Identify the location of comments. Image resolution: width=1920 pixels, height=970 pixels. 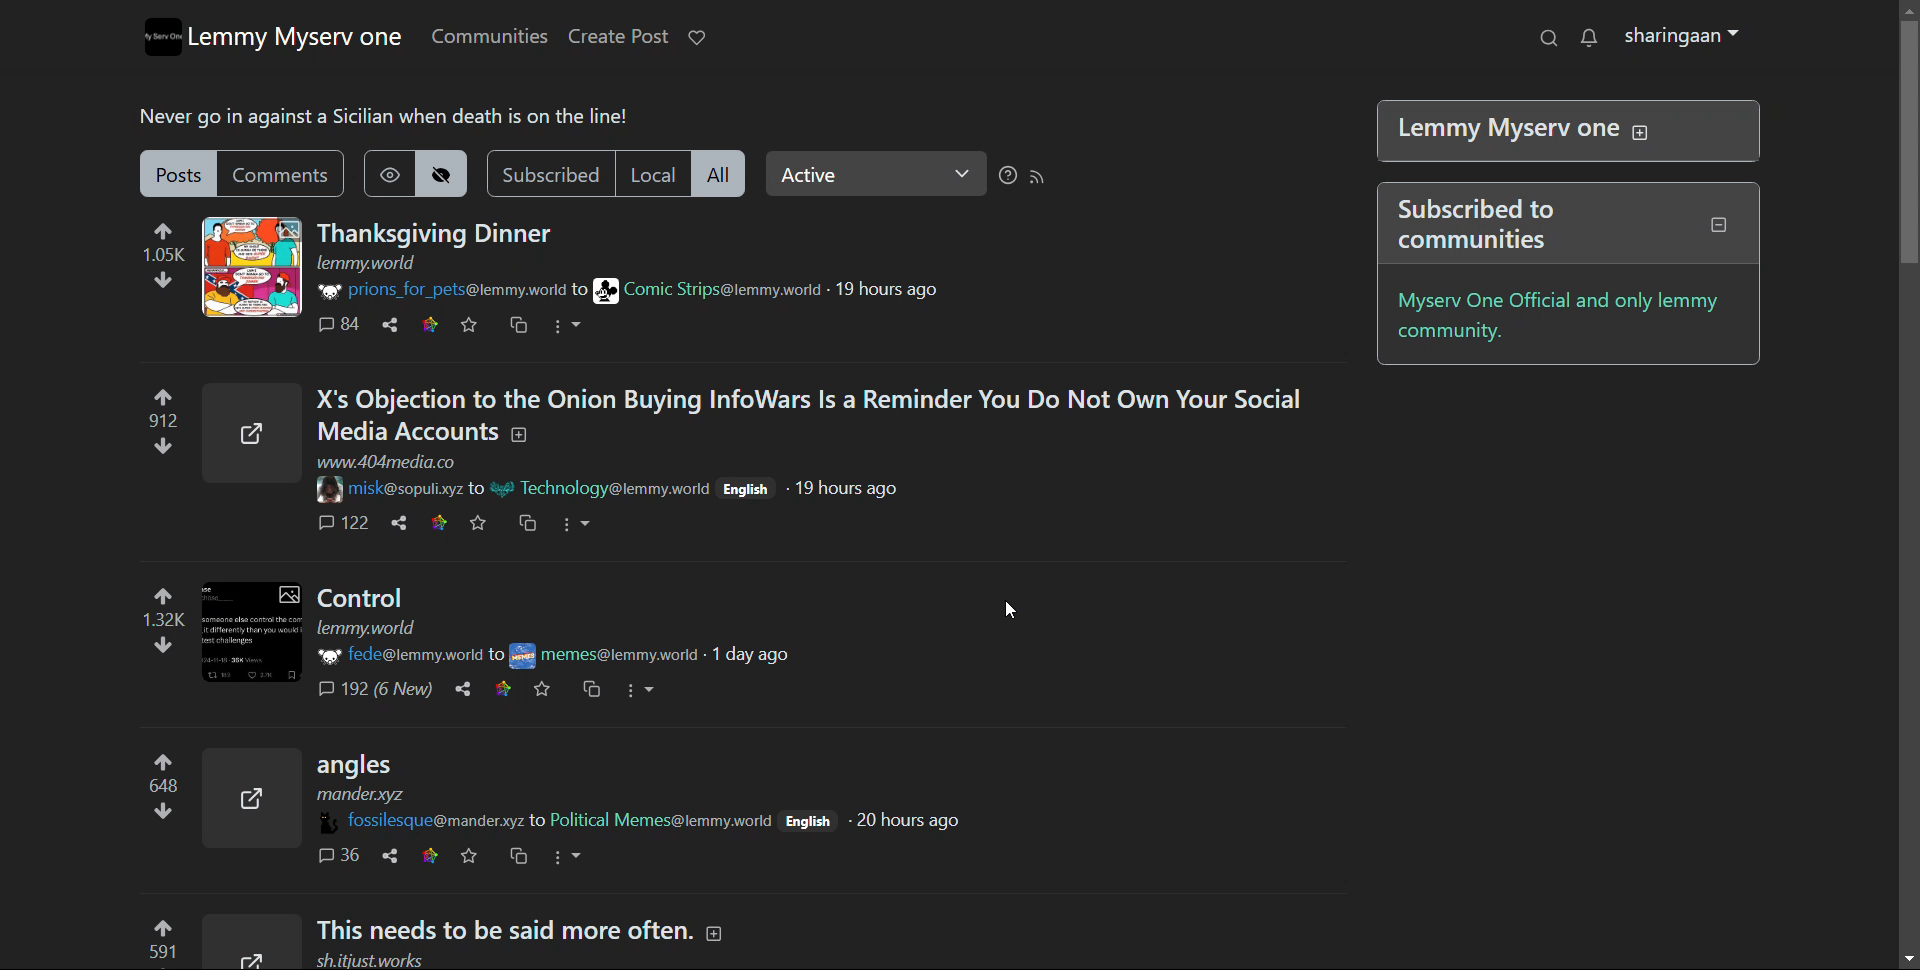
(284, 176).